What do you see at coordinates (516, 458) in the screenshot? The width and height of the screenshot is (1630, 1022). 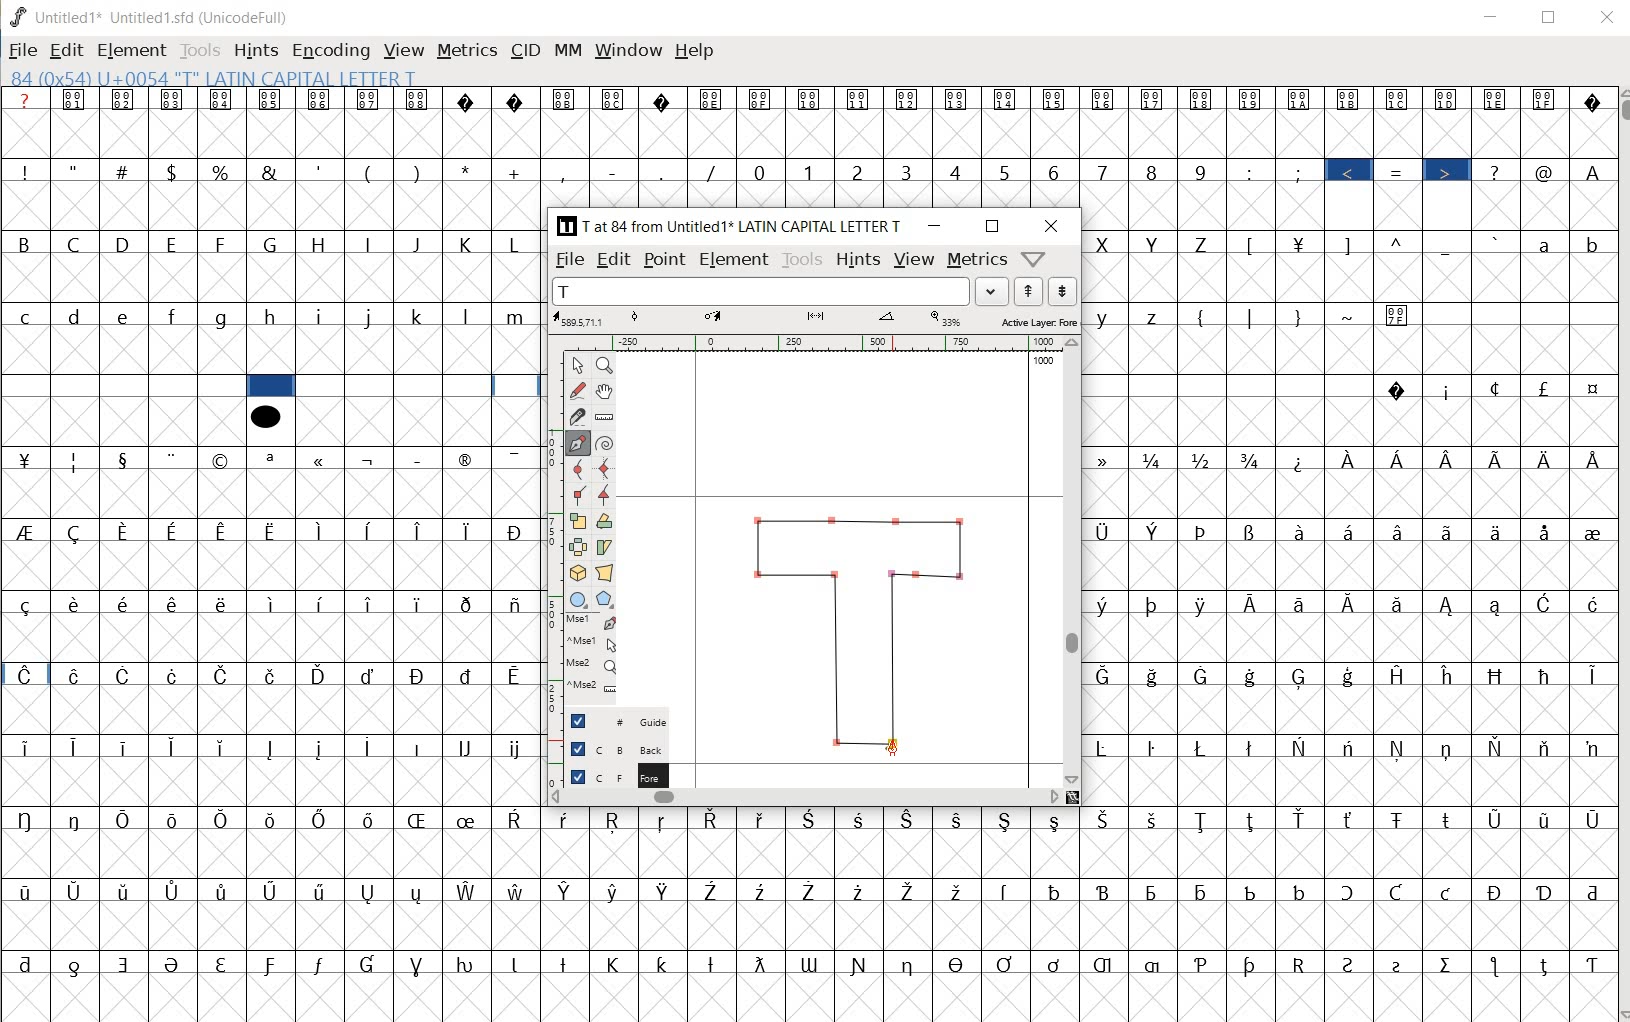 I see `Symbol` at bounding box center [516, 458].